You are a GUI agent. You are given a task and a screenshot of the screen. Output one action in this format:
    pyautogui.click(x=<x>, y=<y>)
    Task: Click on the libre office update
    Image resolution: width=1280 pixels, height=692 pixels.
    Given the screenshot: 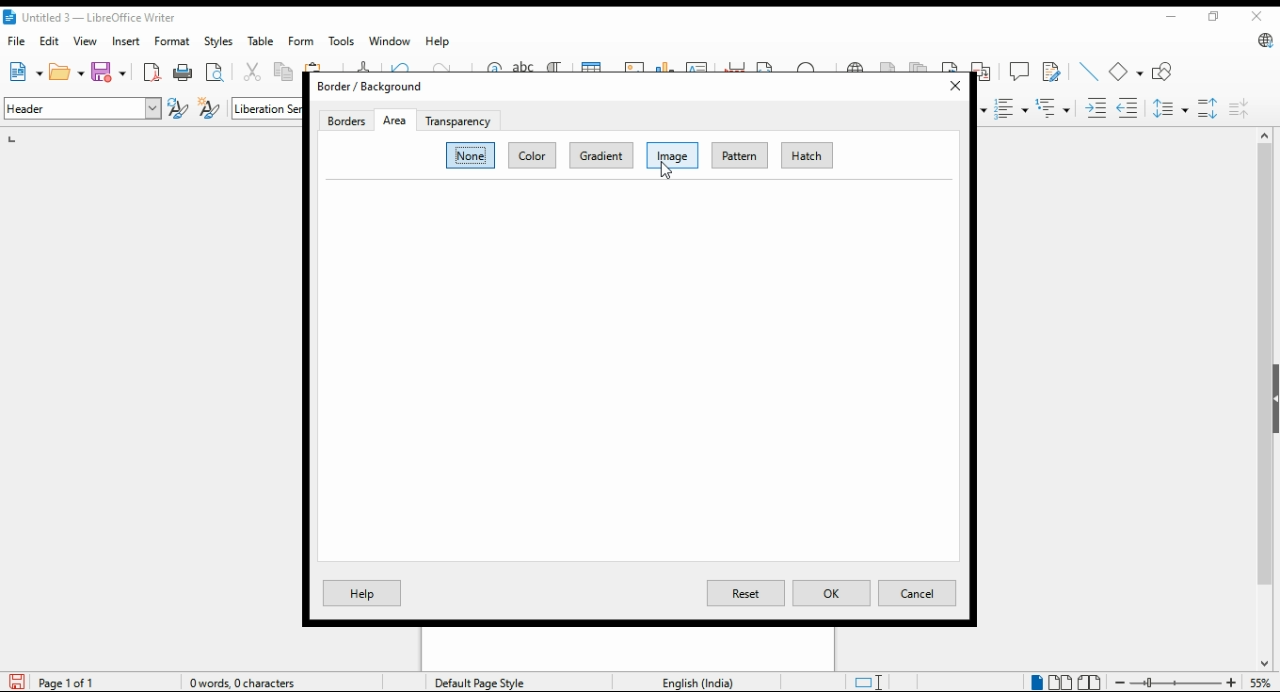 What is the action you would take?
    pyautogui.click(x=1262, y=42)
    